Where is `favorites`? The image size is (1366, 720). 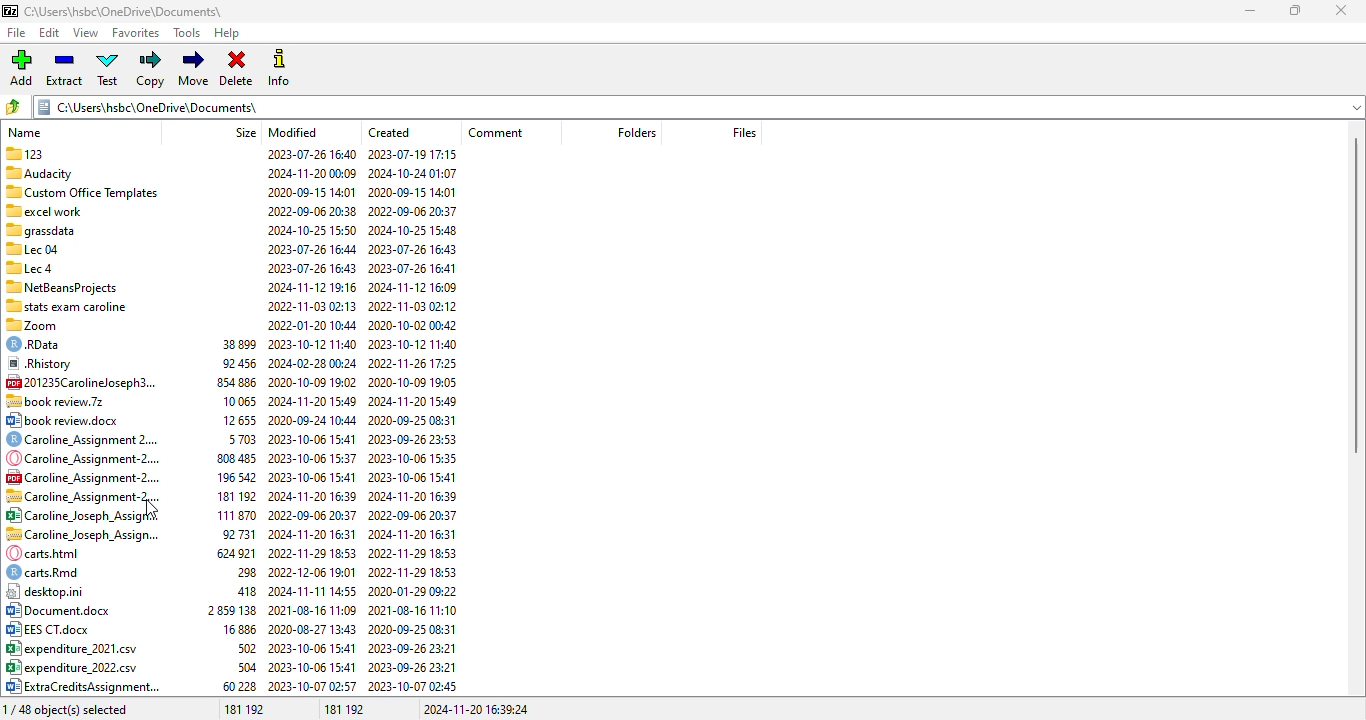
favorites is located at coordinates (136, 34).